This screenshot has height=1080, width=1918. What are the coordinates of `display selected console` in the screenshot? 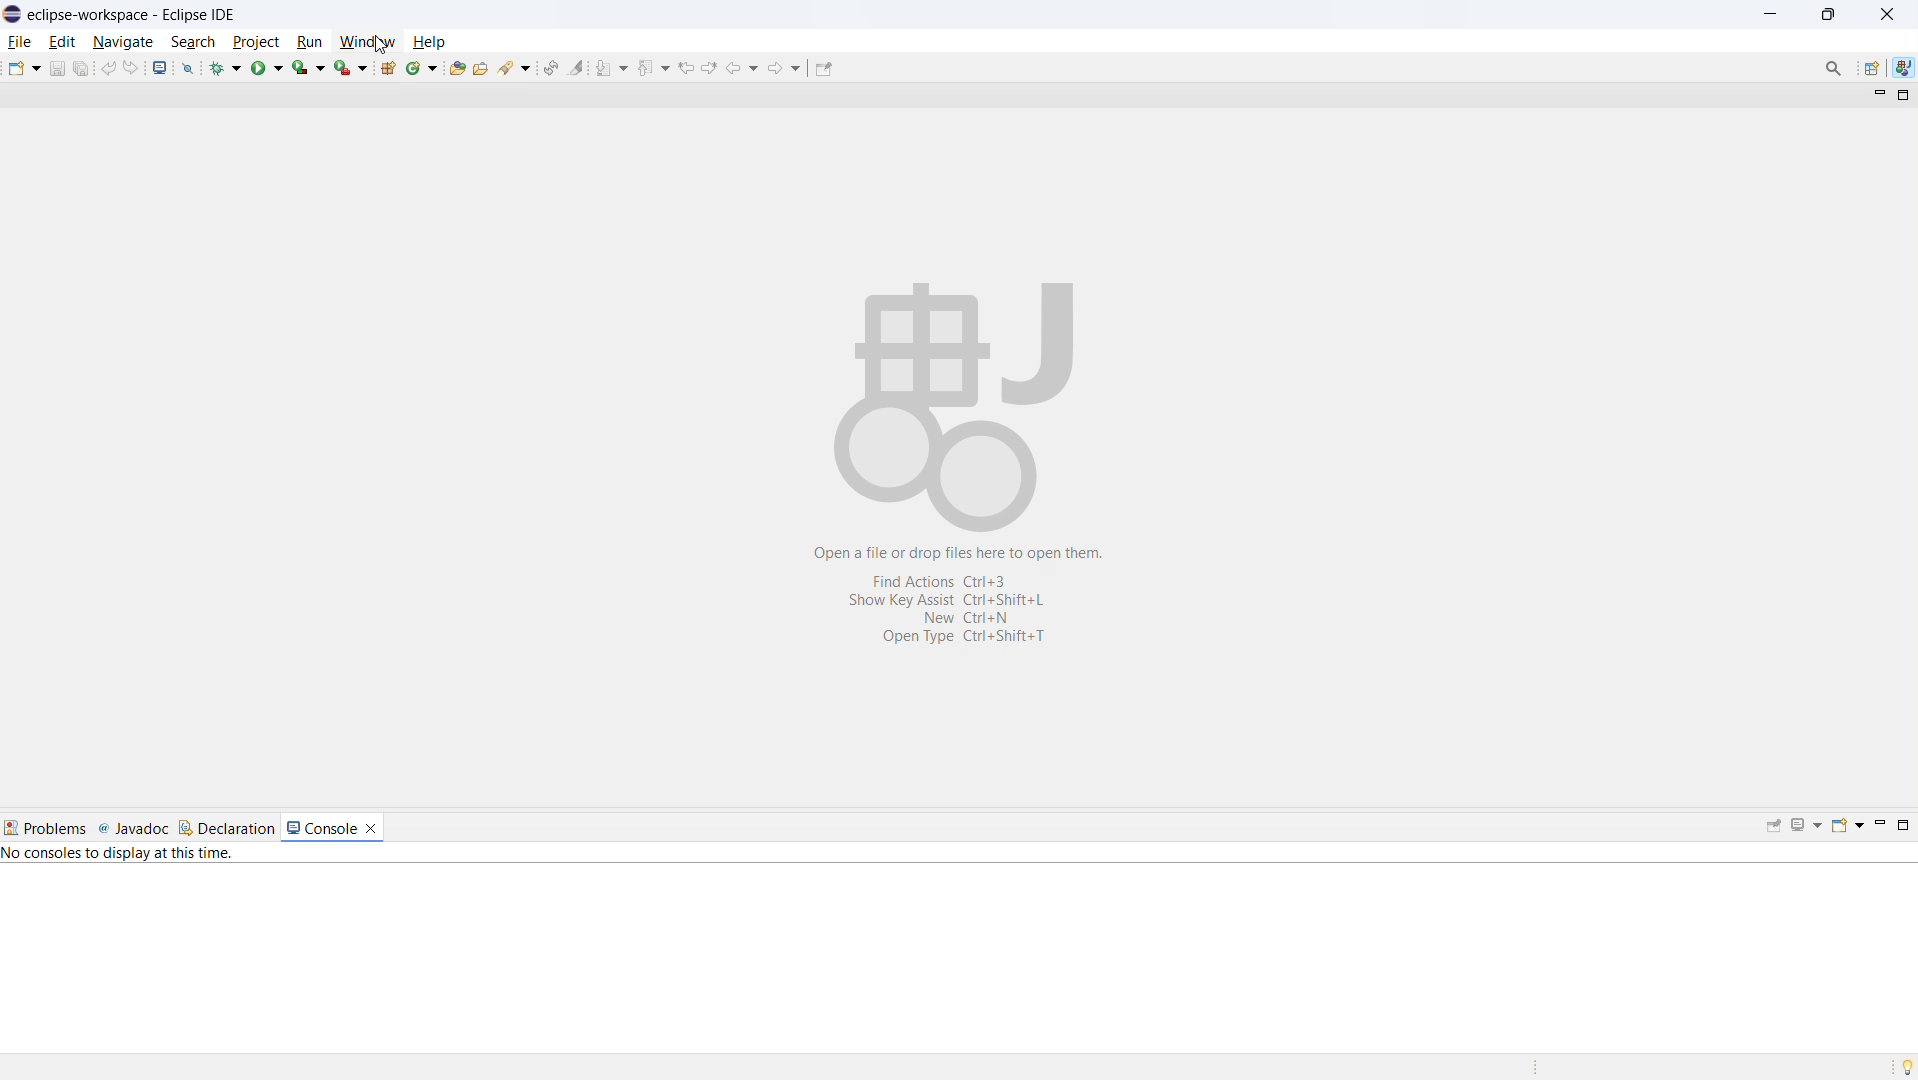 It's located at (1806, 826).